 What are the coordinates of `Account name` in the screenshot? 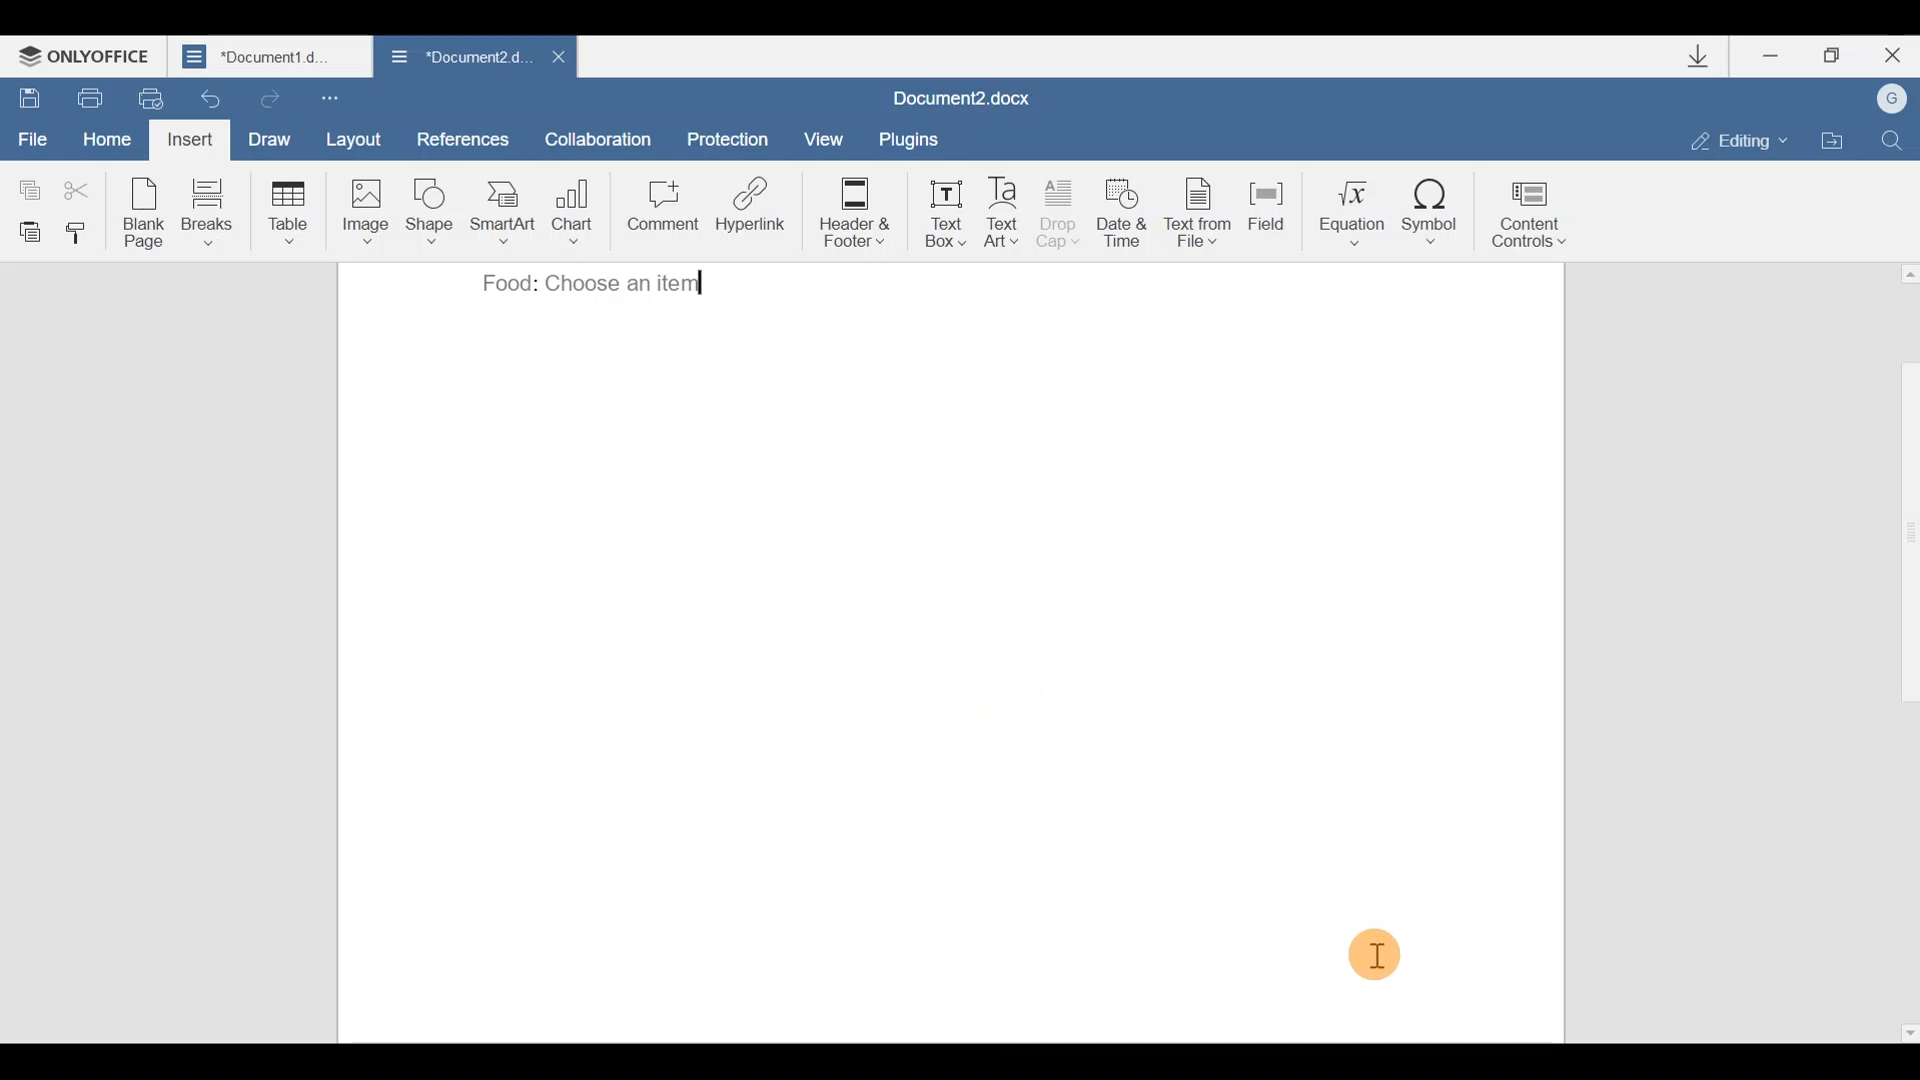 It's located at (1895, 99).